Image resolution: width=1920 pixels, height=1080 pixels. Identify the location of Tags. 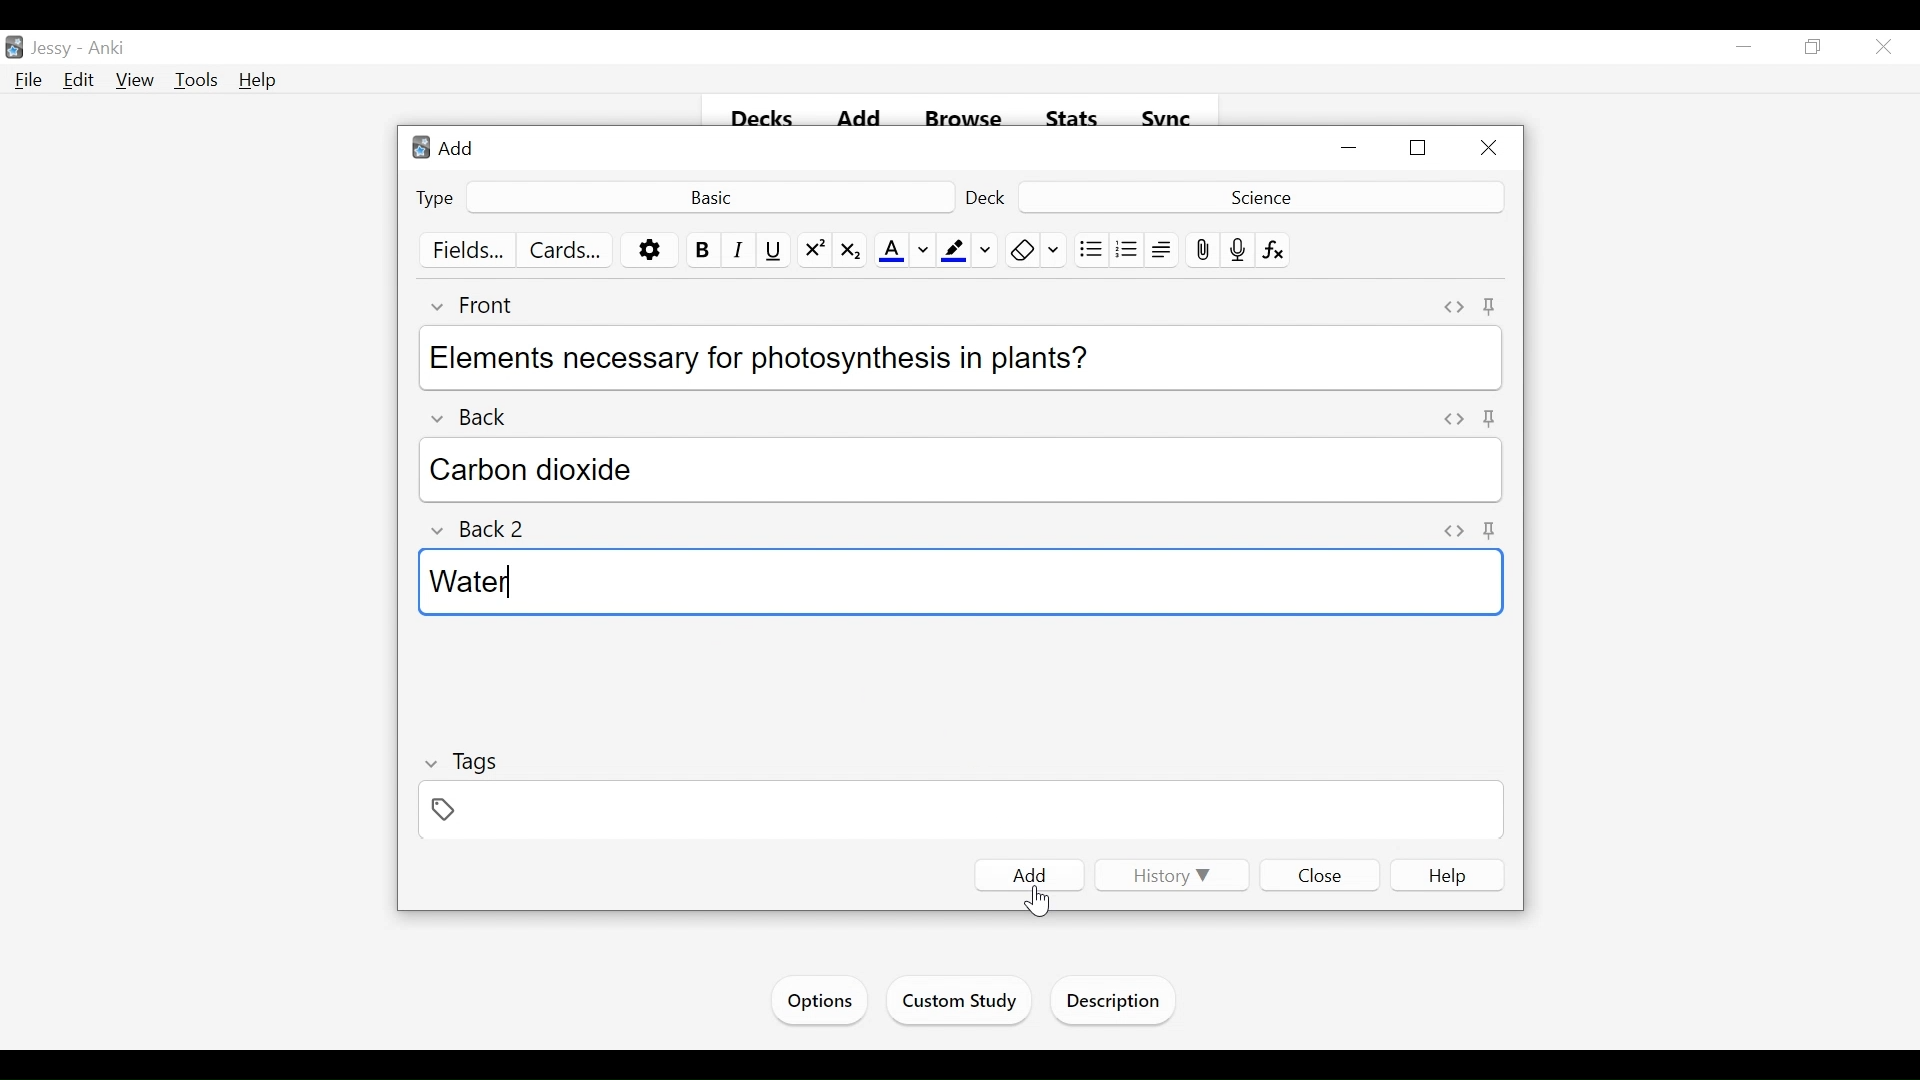
(463, 762).